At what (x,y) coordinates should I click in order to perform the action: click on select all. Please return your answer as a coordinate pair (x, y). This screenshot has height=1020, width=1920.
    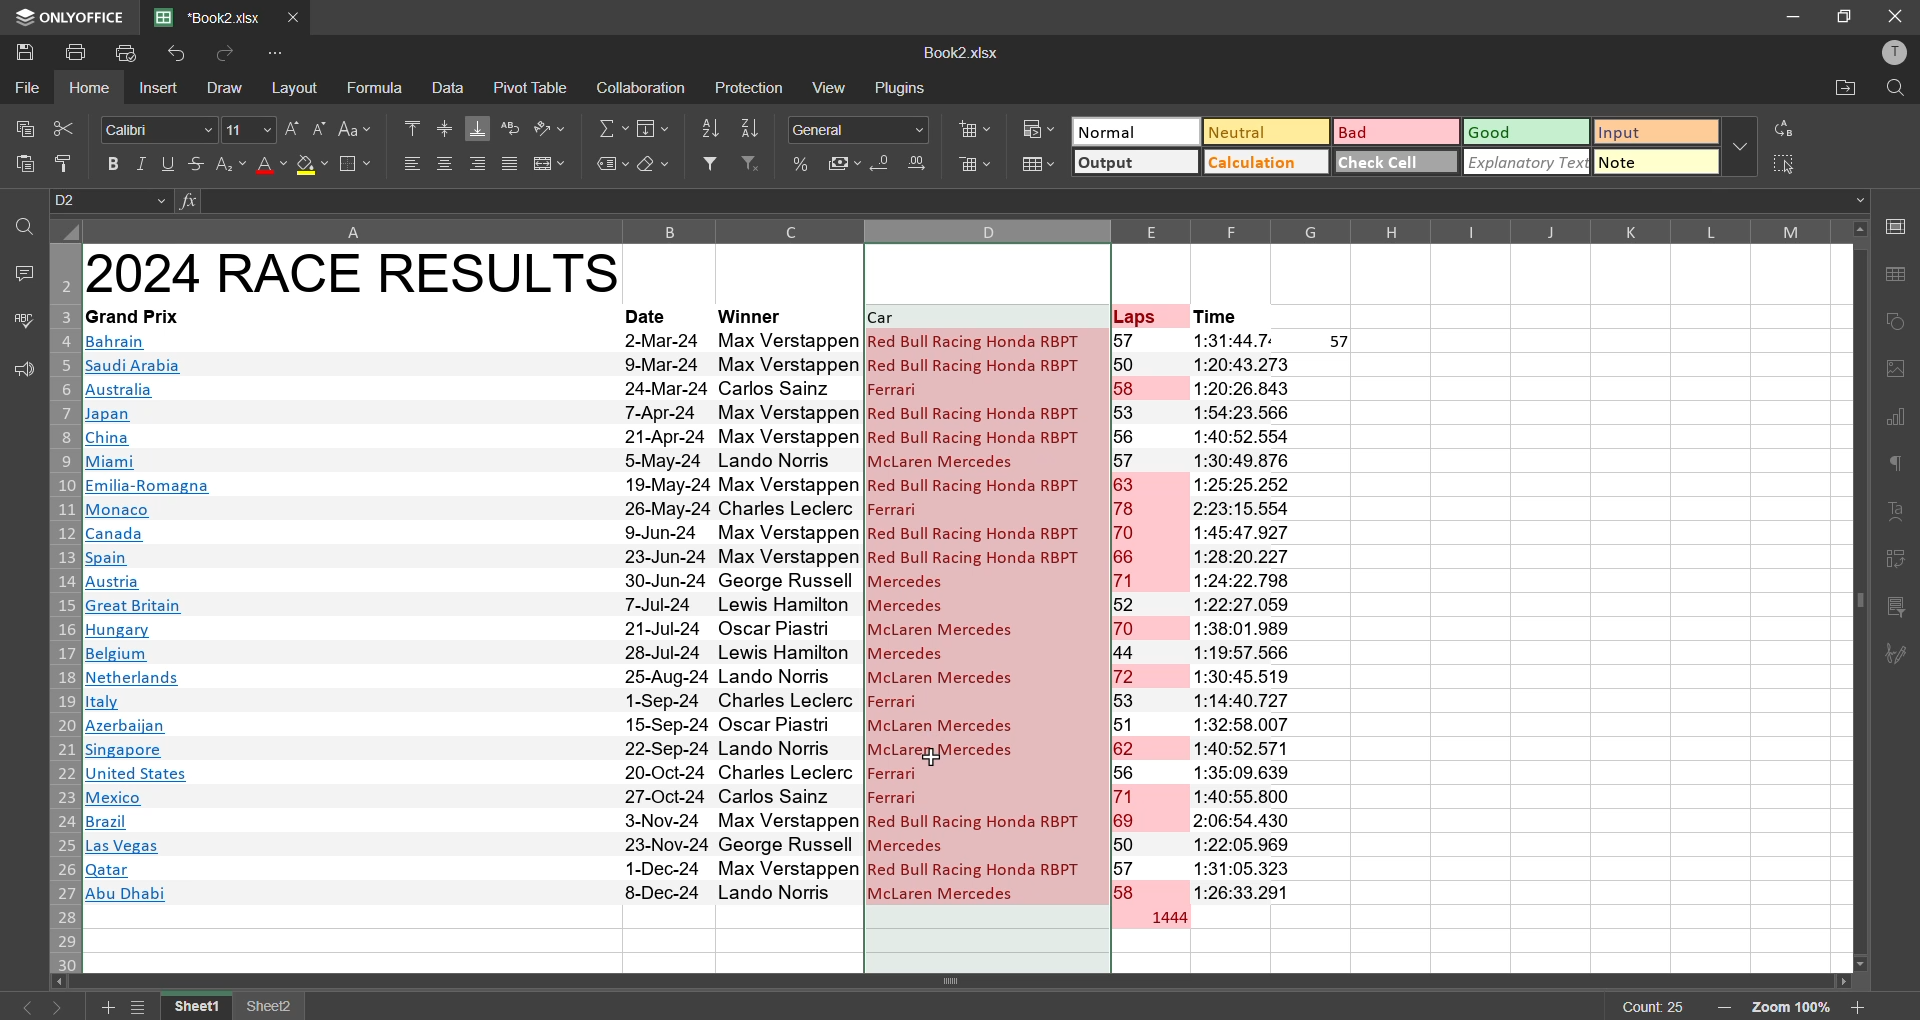
    Looking at the image, I should click on (1786, 163).